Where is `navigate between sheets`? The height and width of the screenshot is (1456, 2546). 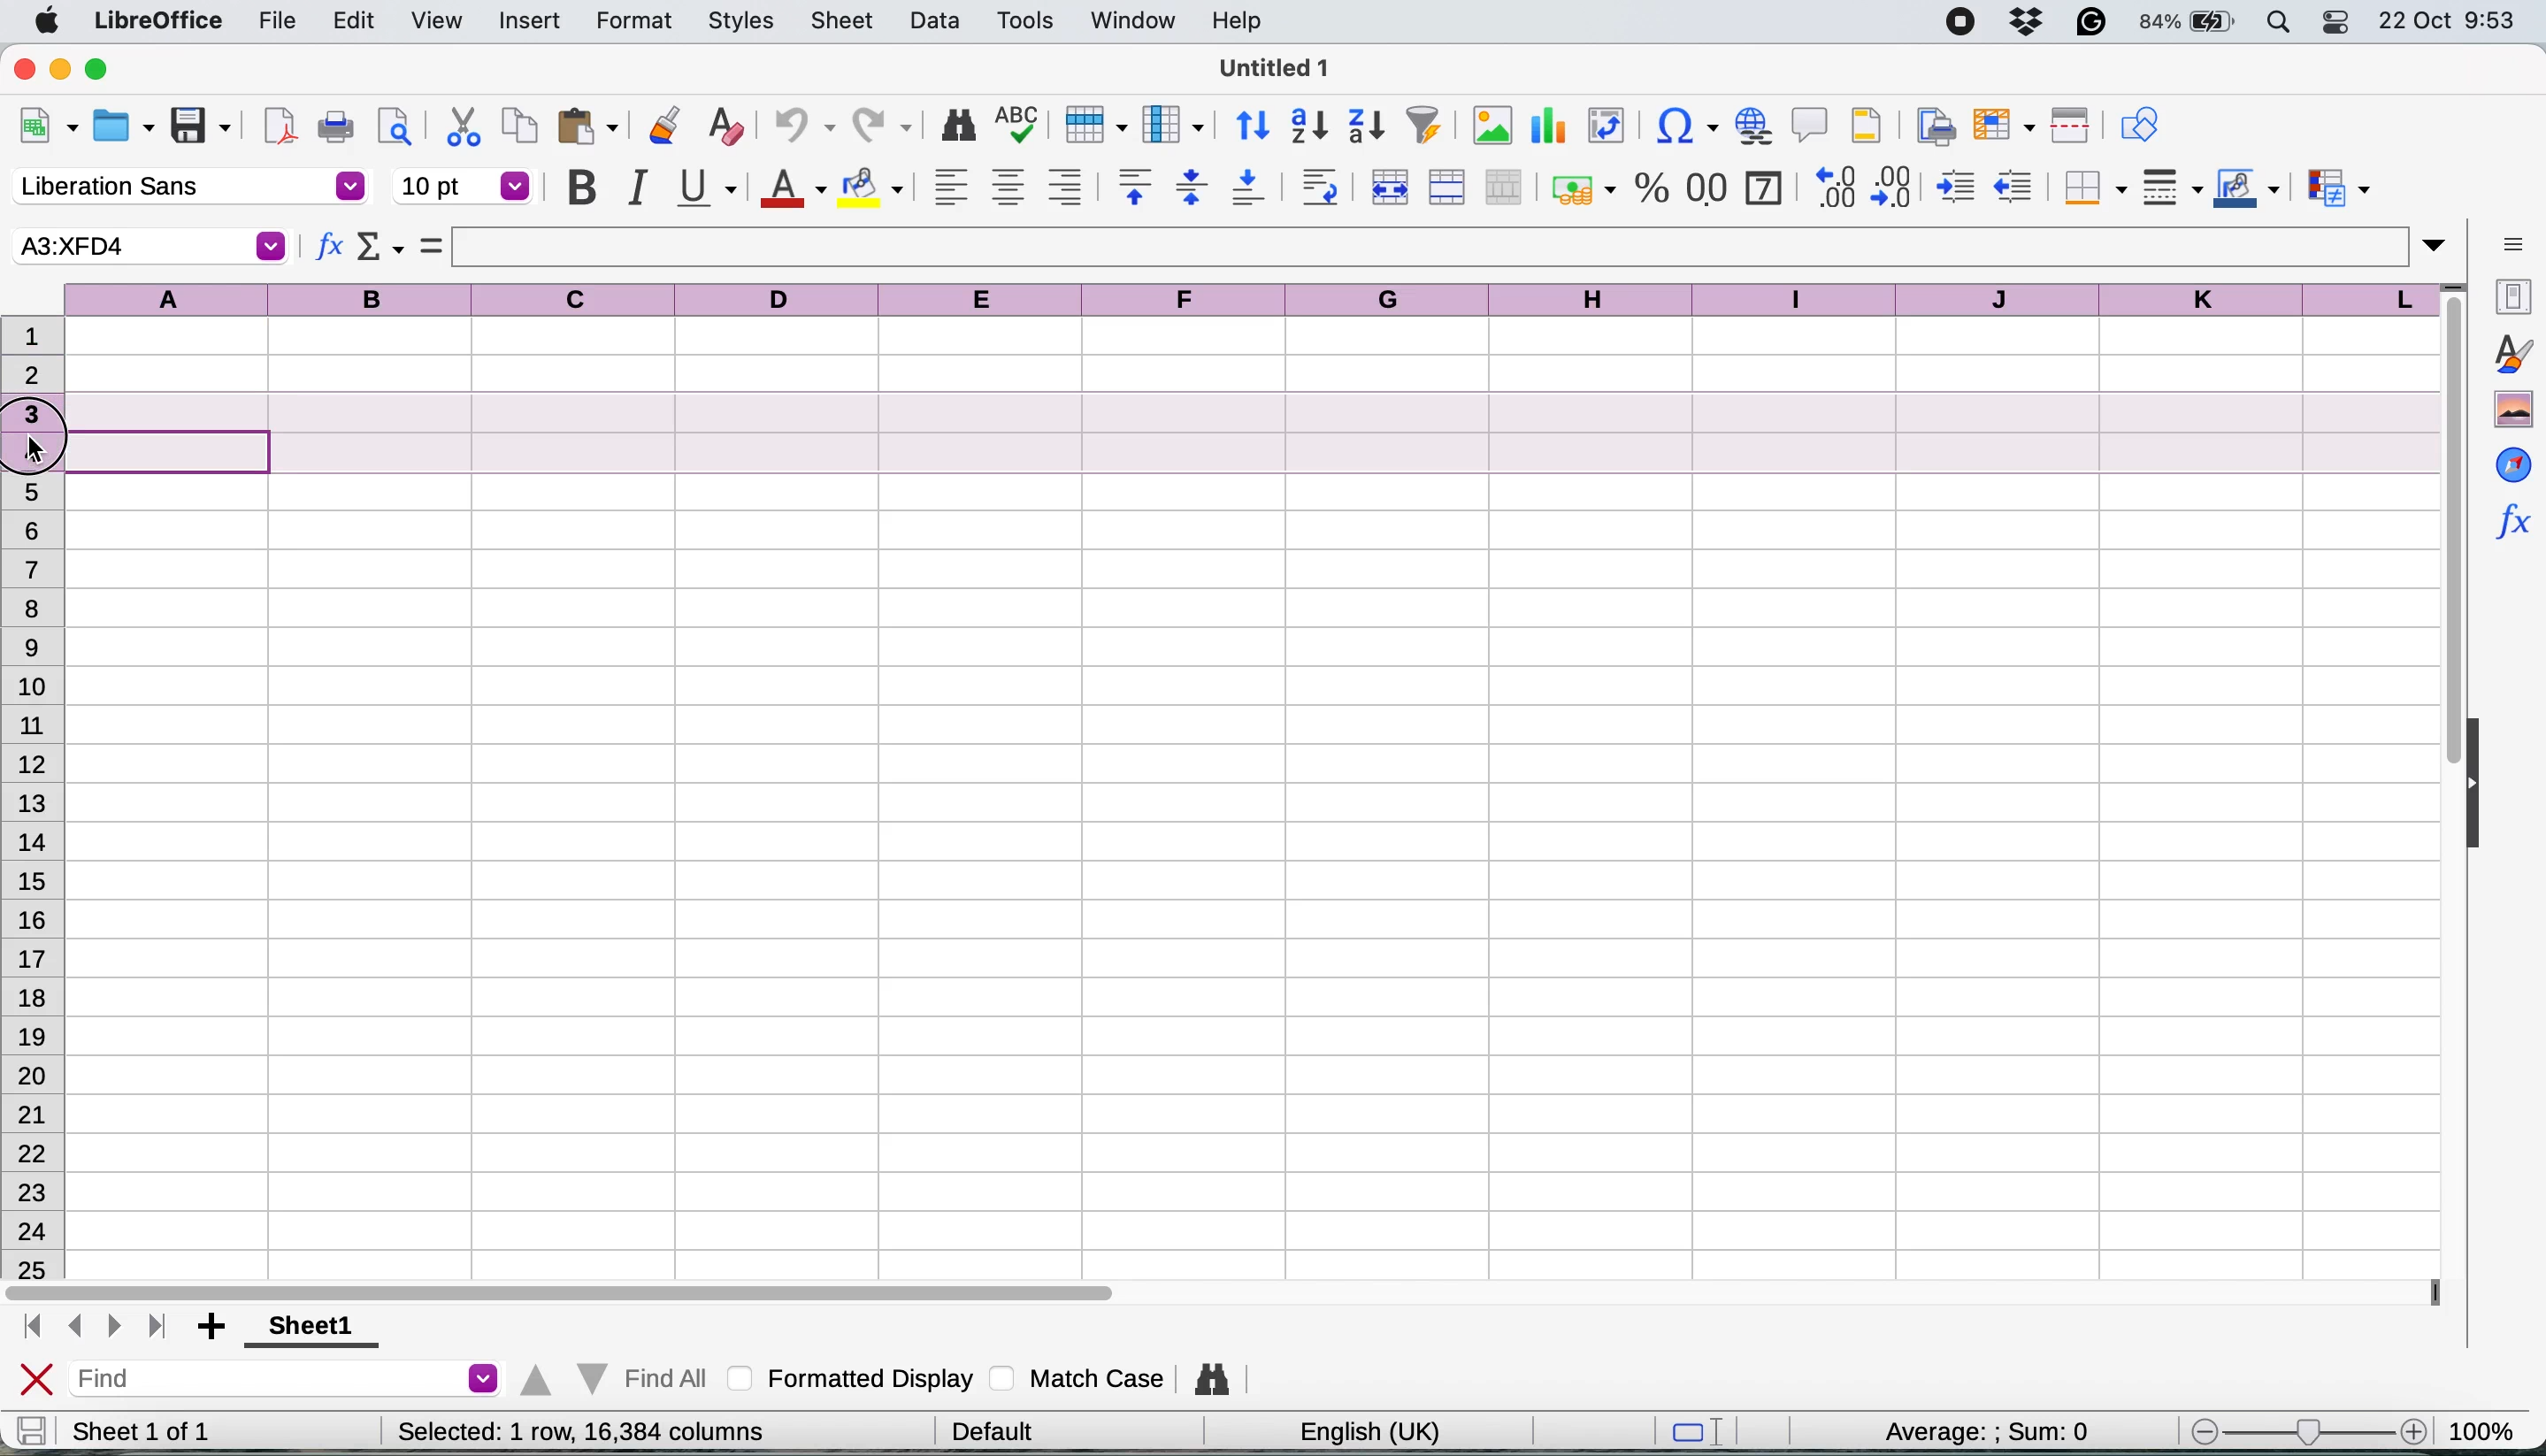
navigate between sheets is located at coordinates (92, 1328).